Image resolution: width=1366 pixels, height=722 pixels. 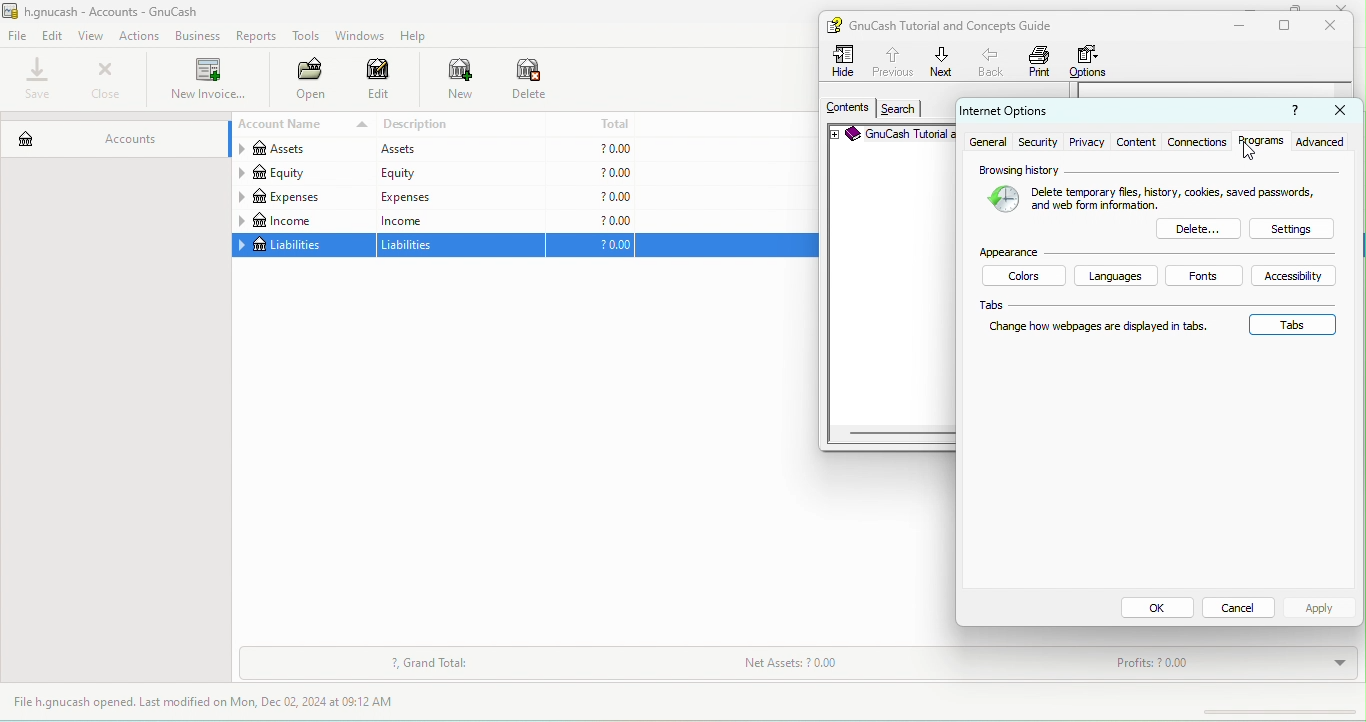 What do you see at coordinates (891, 136) in the screenshot?
I see `gnu cash tutorial c` at bounding box center [891, 136].